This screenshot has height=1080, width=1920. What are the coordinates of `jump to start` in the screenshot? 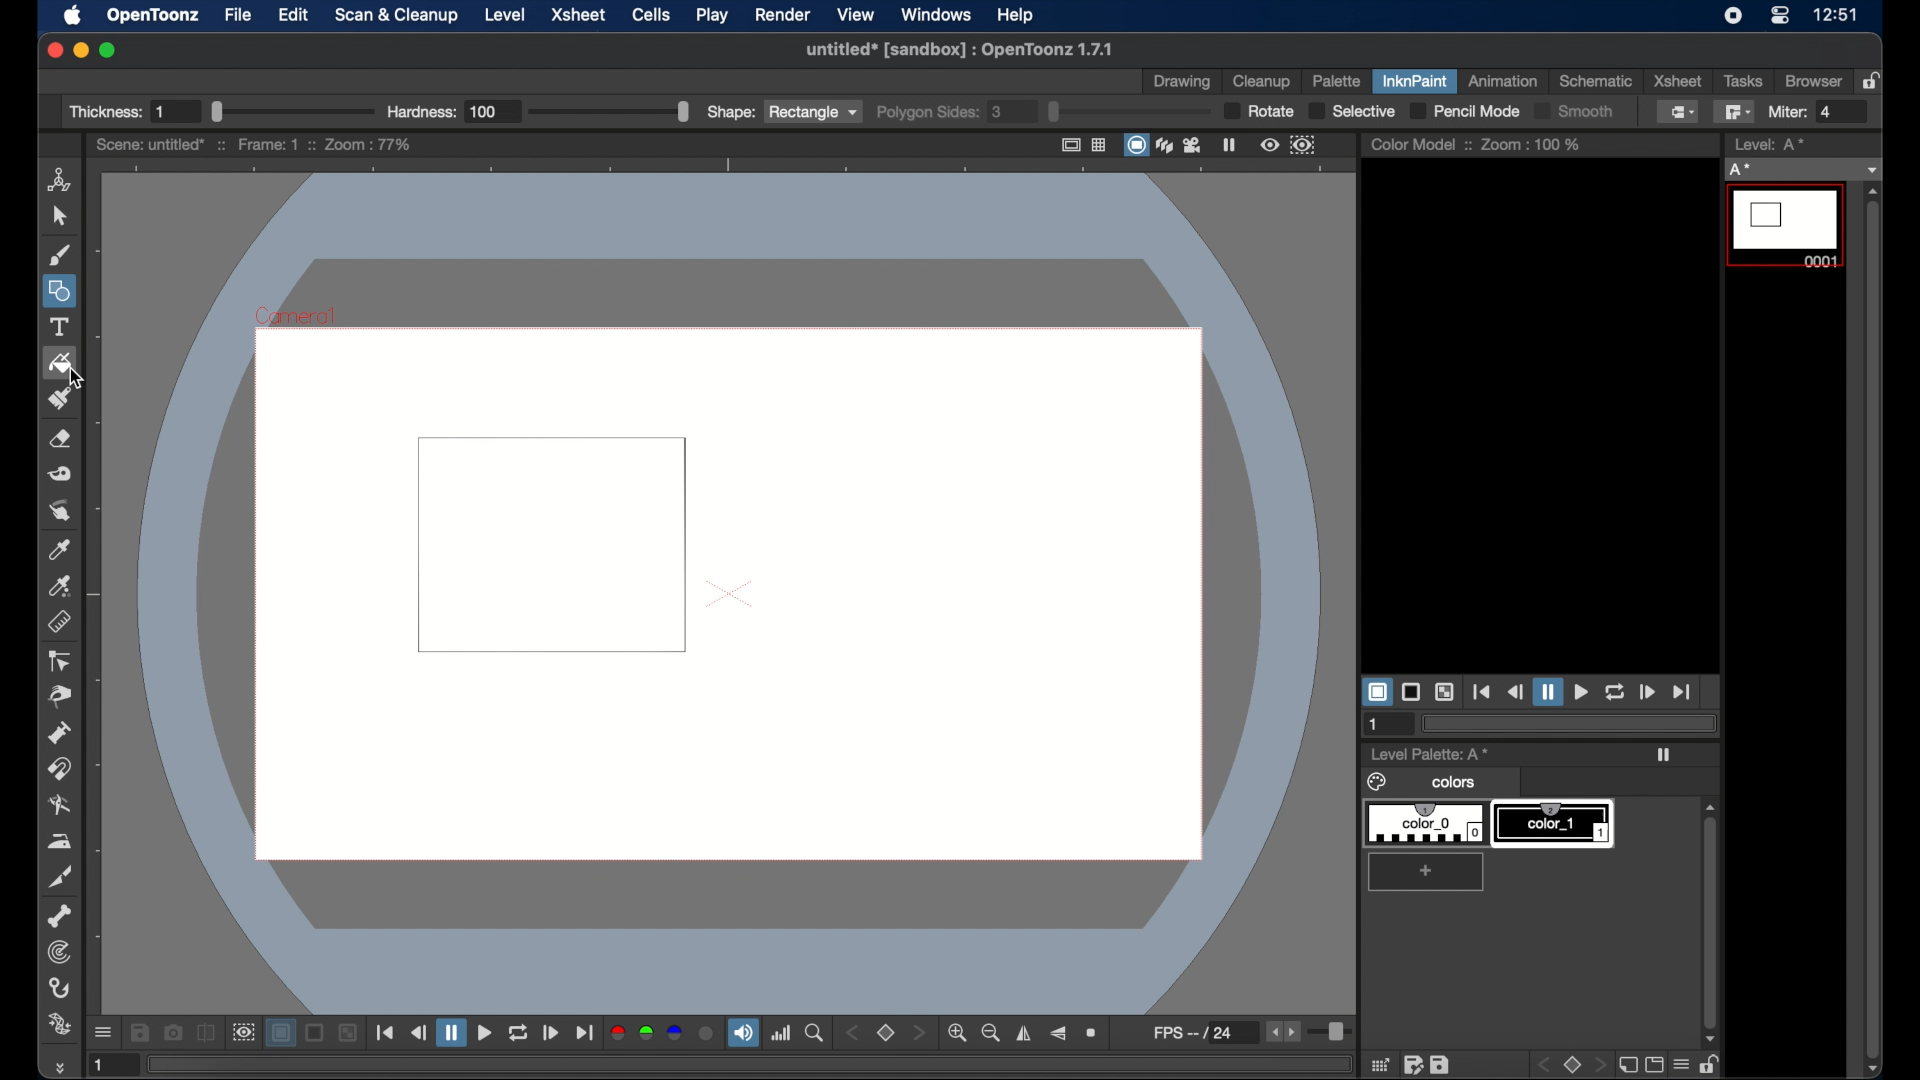 It's located at (385, 1032).